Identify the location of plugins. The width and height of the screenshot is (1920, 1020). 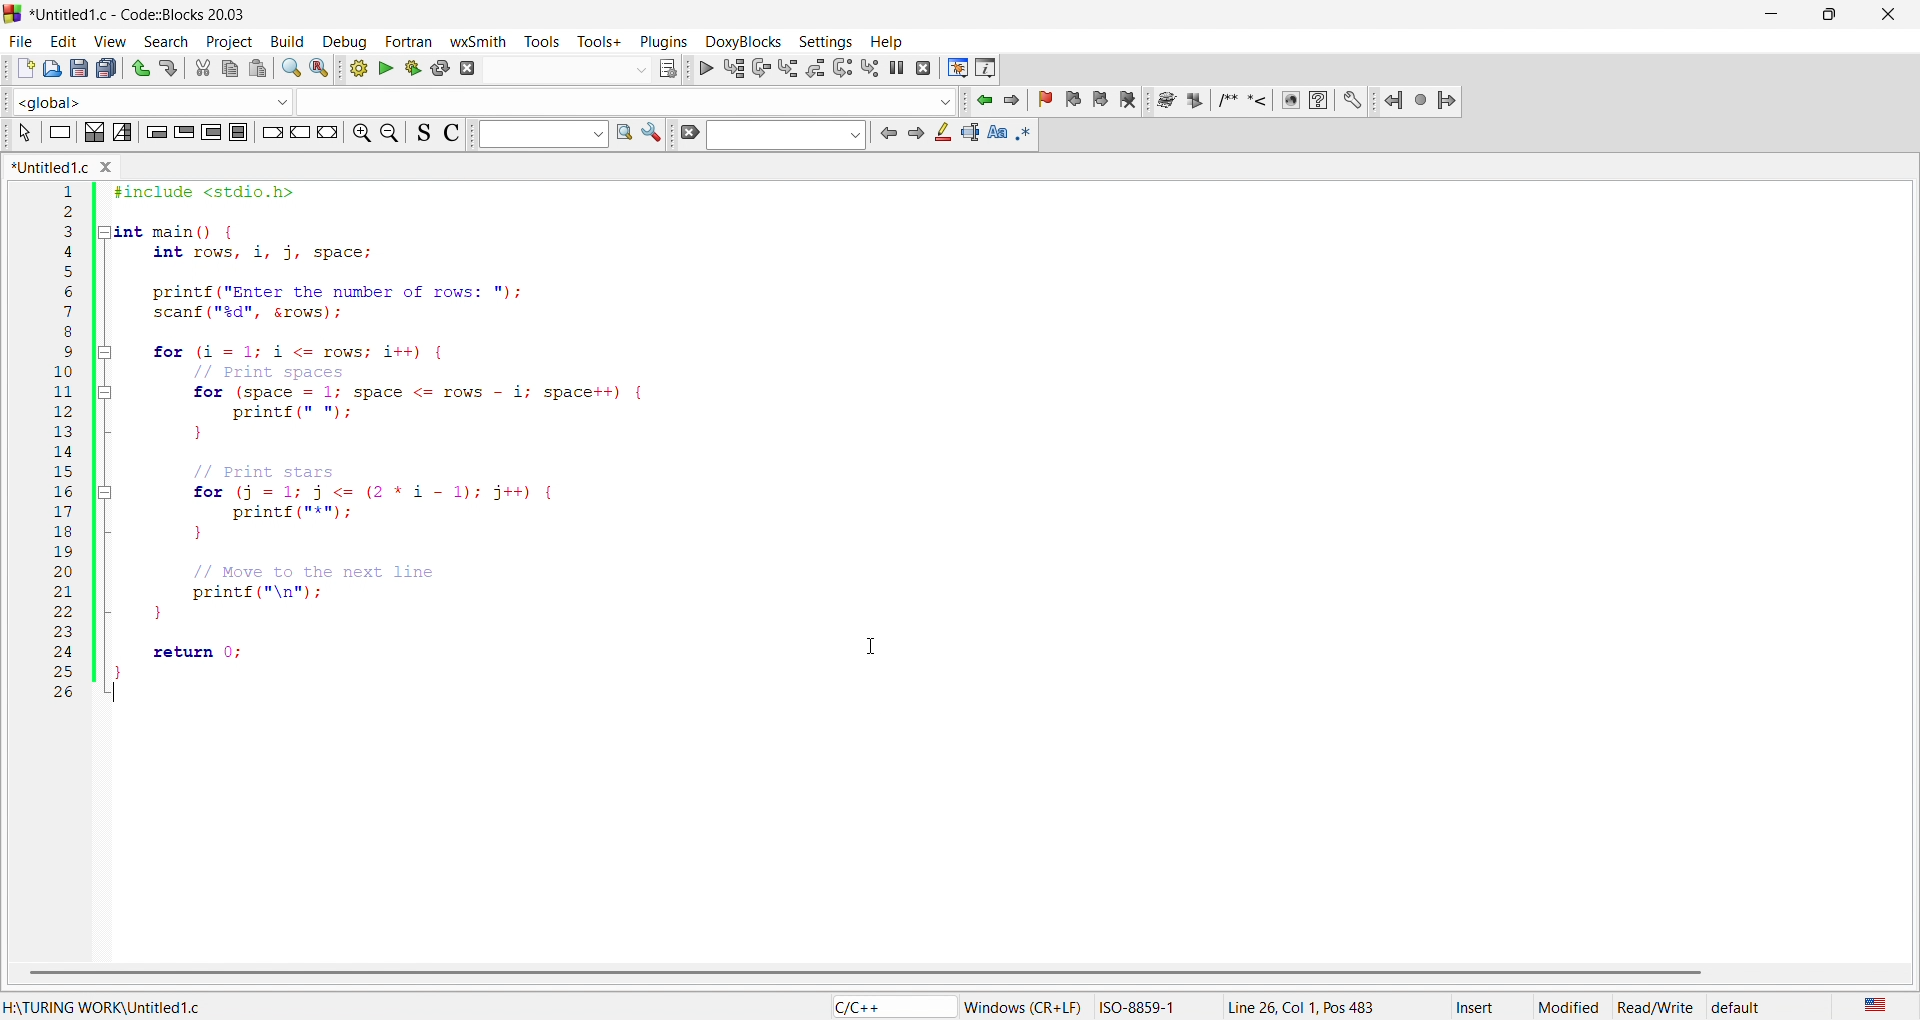
(662, 40).